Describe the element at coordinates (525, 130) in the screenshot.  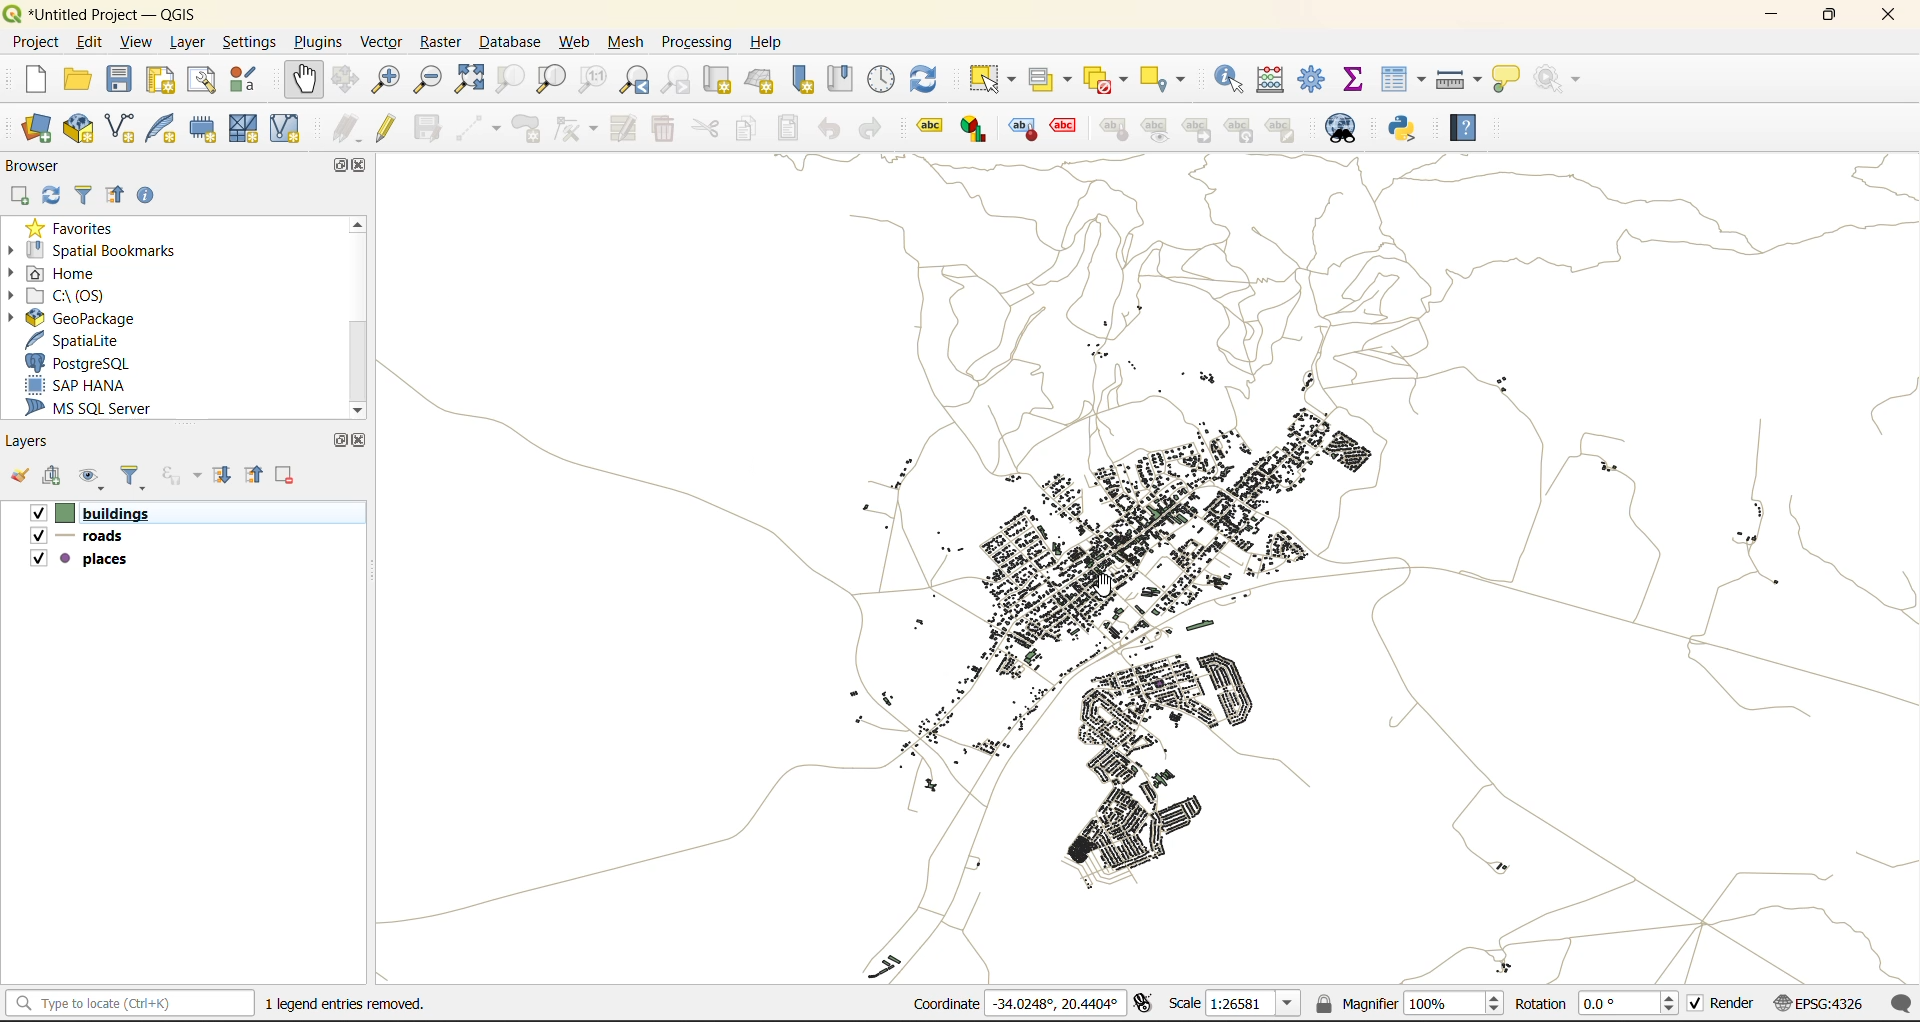
I see `add polygon` at that location.